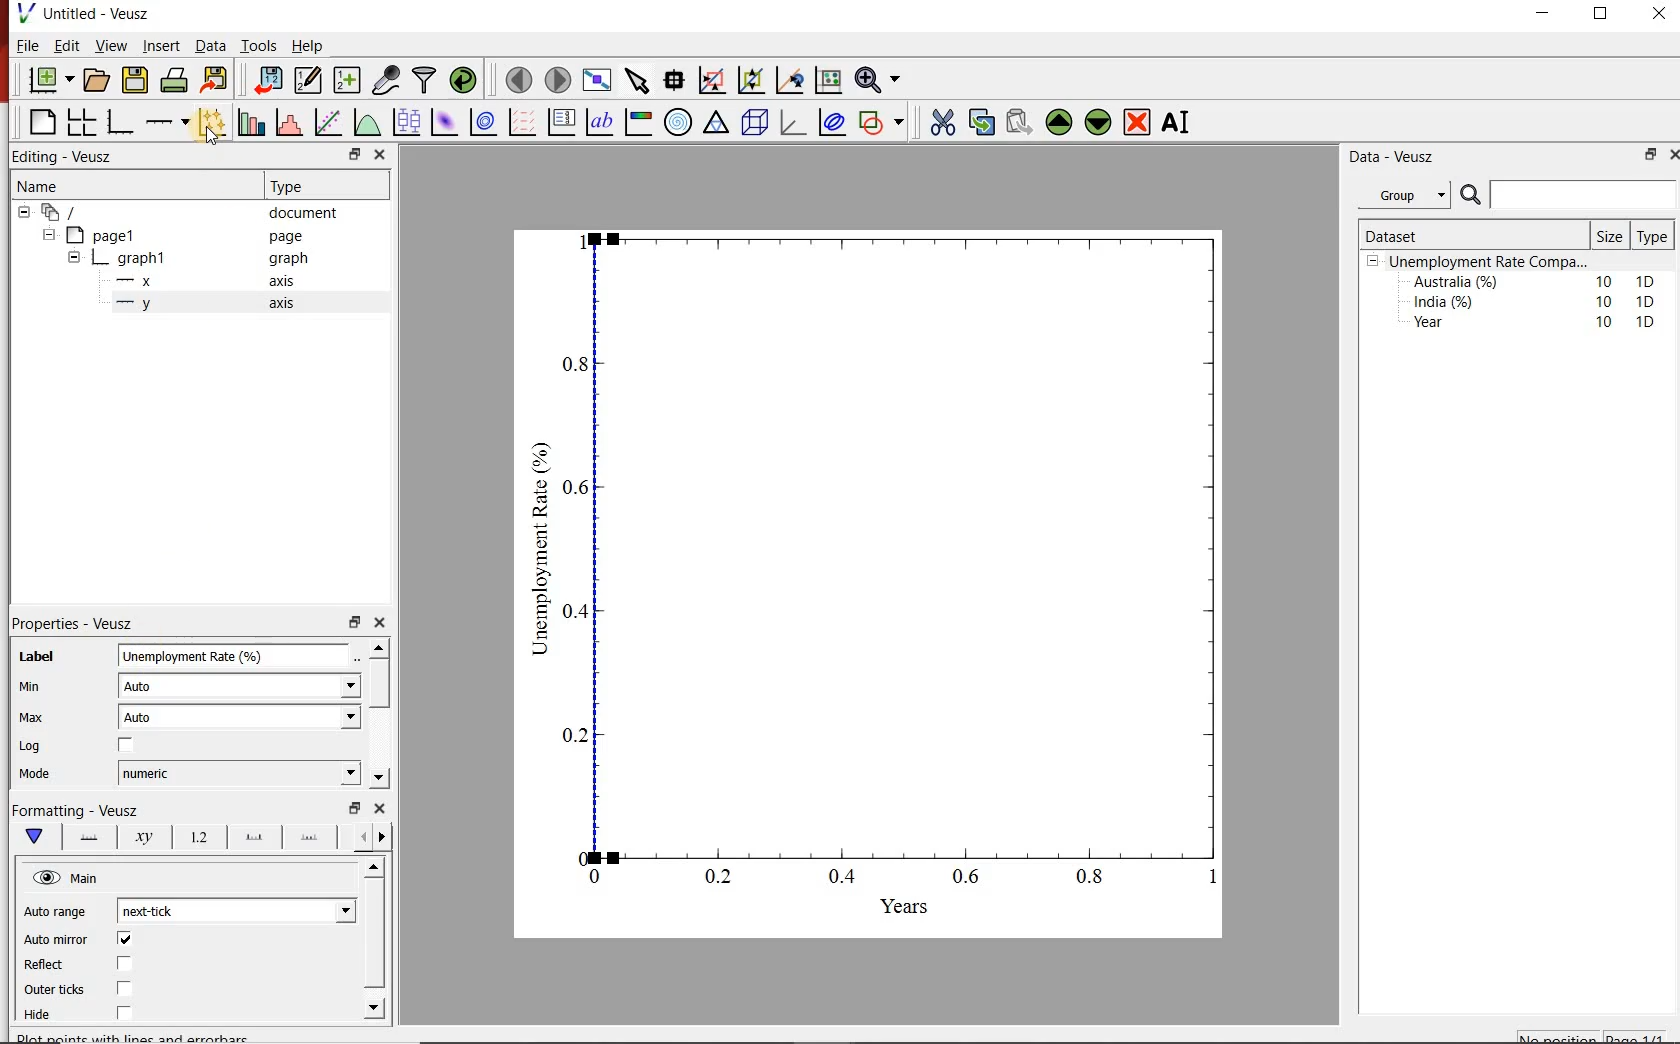 Image resolution: width=1680 pixels, height=1044 pixels. I want to click on scroll bar, so click(375, 933).